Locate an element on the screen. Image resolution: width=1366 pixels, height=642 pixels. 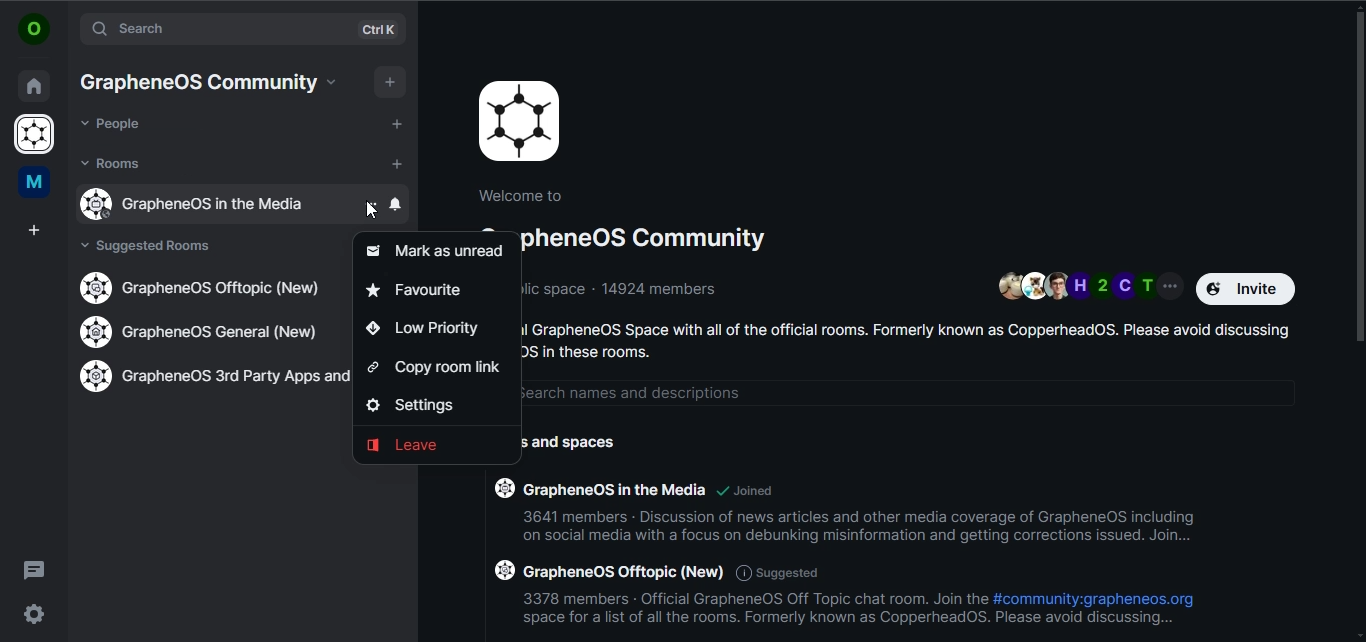
home is located at coordinates (33, 83).